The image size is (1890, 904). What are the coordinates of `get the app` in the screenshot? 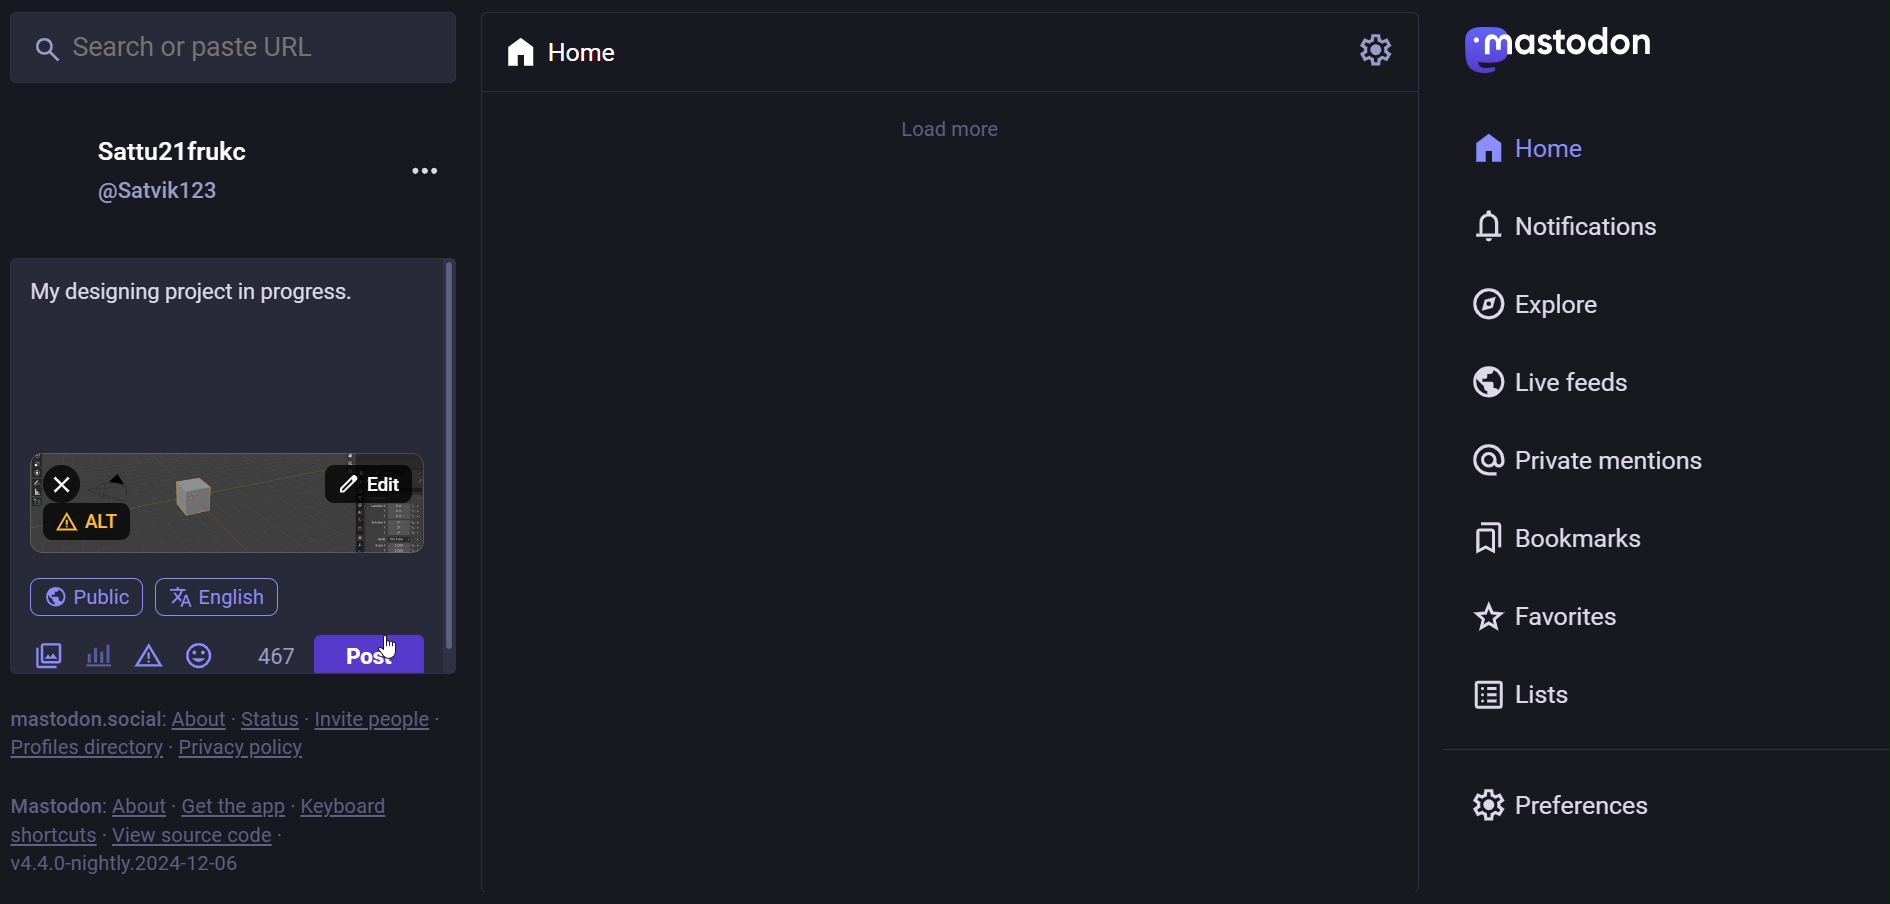 It's located at (234, 805).